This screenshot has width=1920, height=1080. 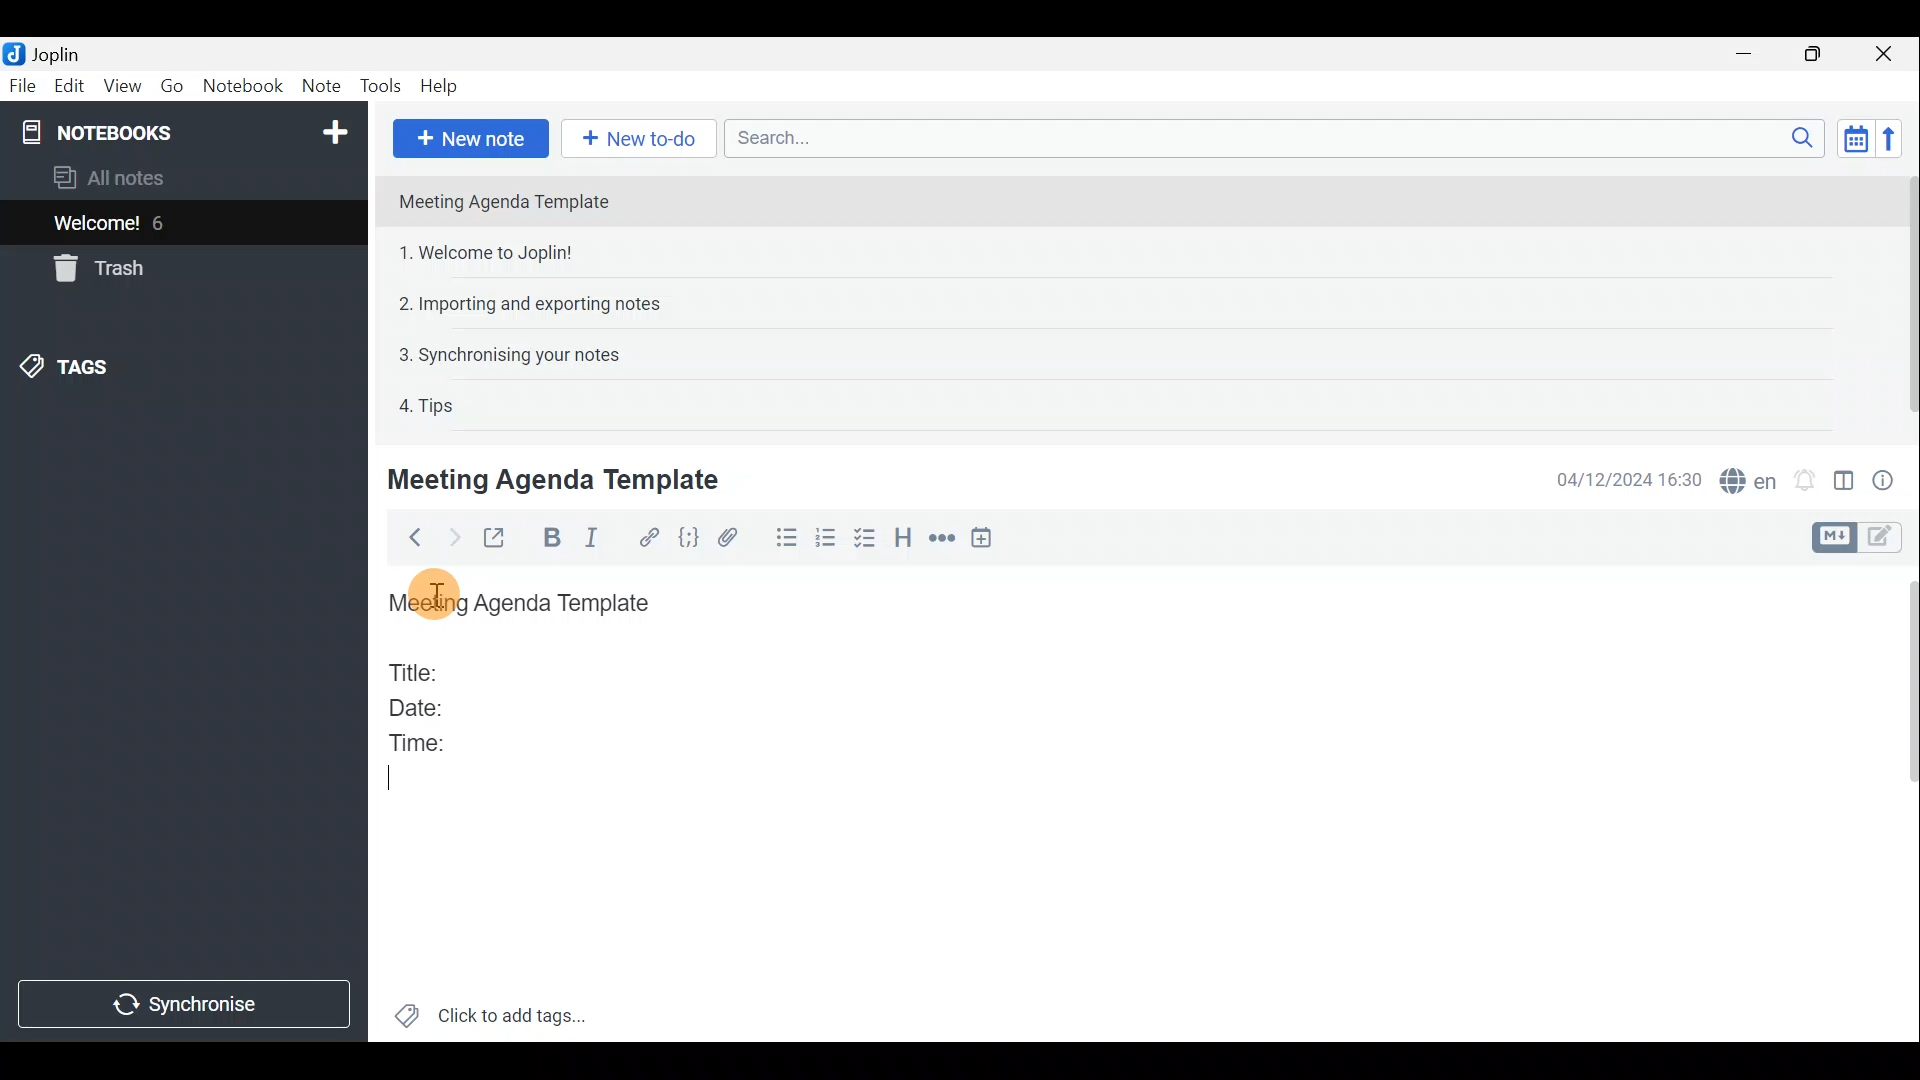 I want to click on Set alarm, so click(x=1807, y=480).